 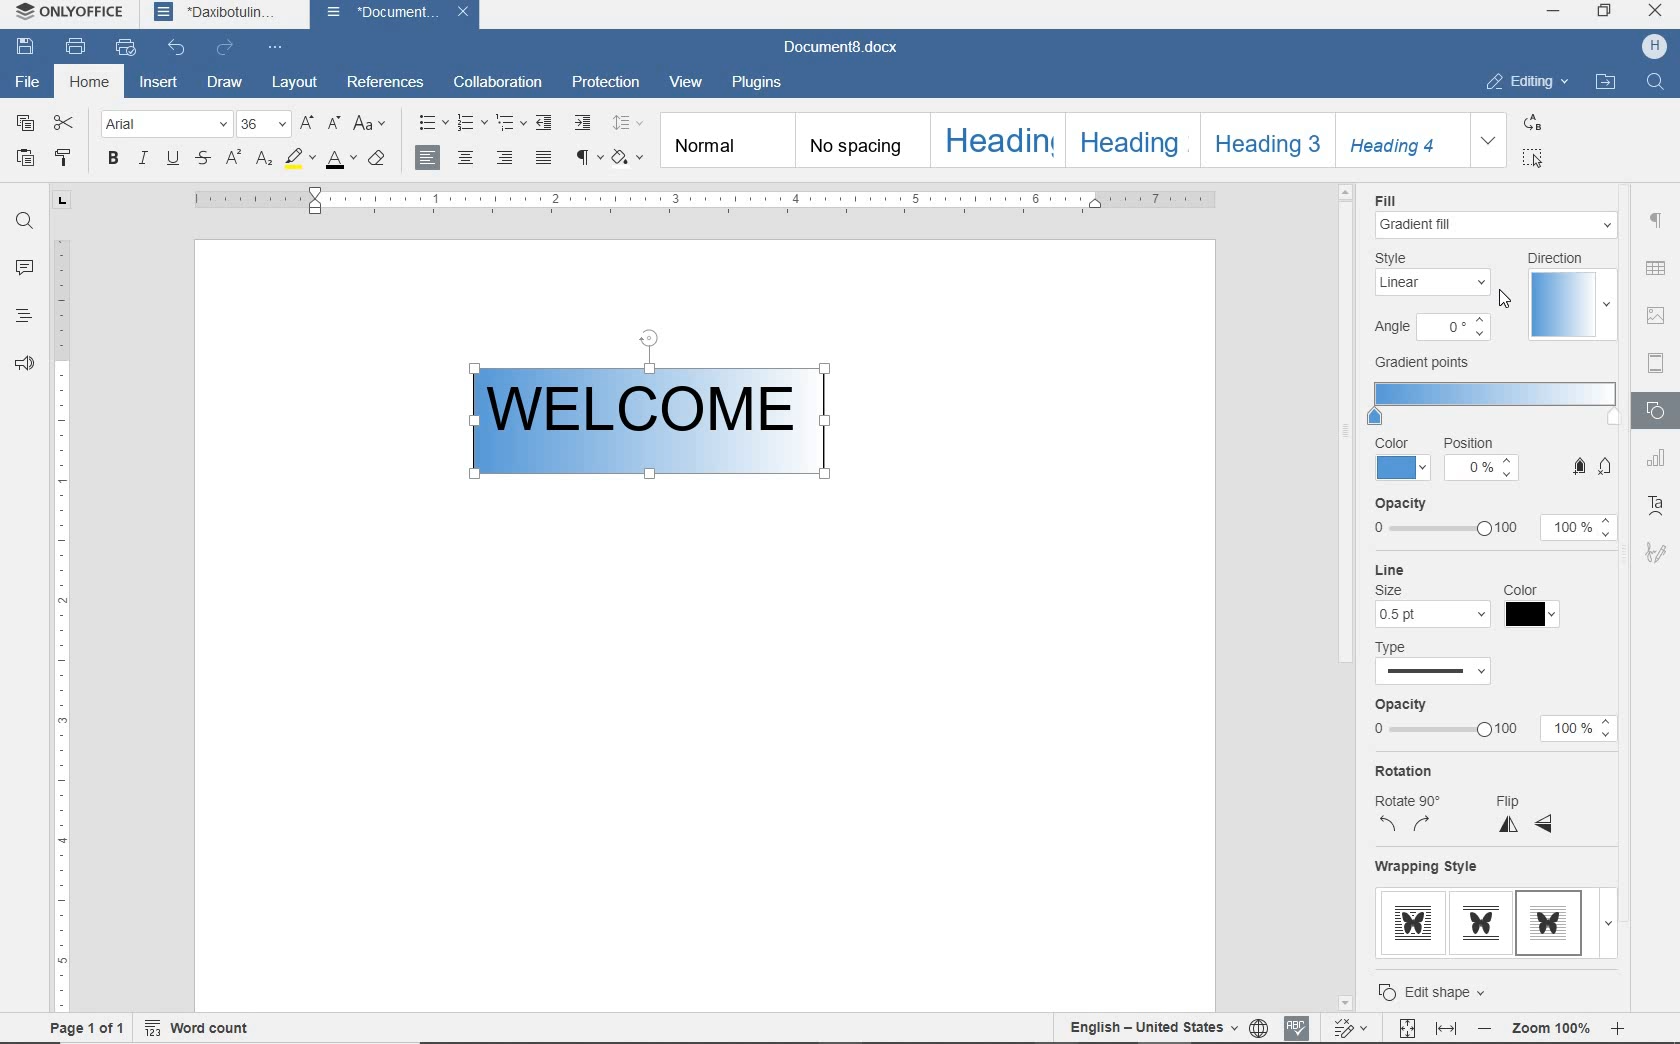 I want to click on Style, so click(x=1397, y=257).